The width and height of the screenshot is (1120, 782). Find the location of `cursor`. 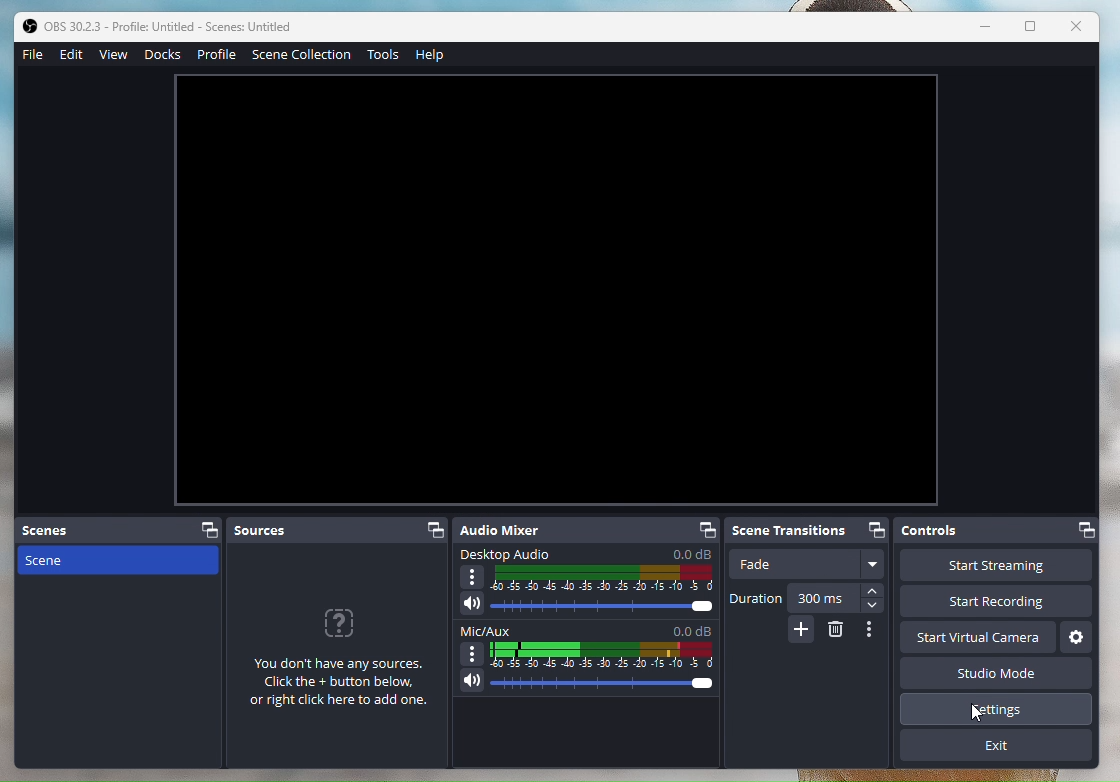

cursor is located at coordinates (967, 714).